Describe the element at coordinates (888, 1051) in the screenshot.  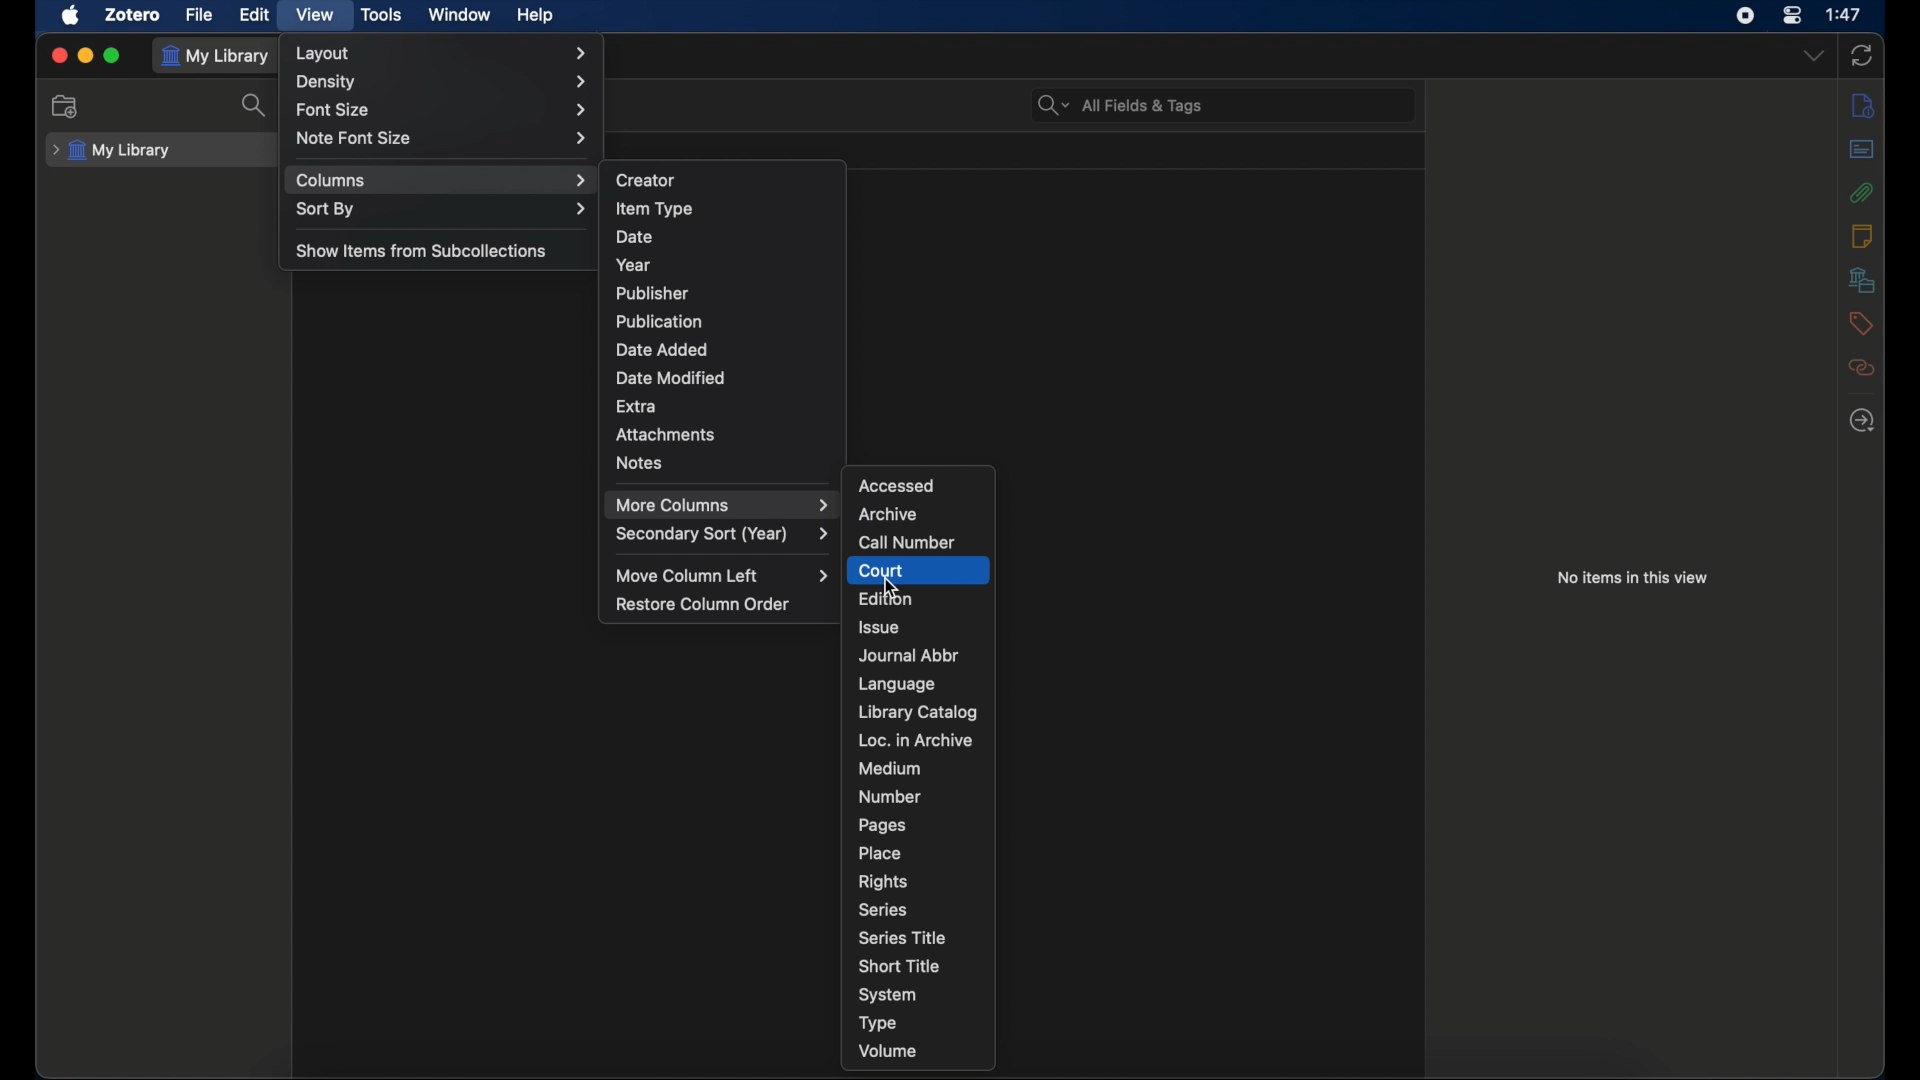
I see `volume` at that location.